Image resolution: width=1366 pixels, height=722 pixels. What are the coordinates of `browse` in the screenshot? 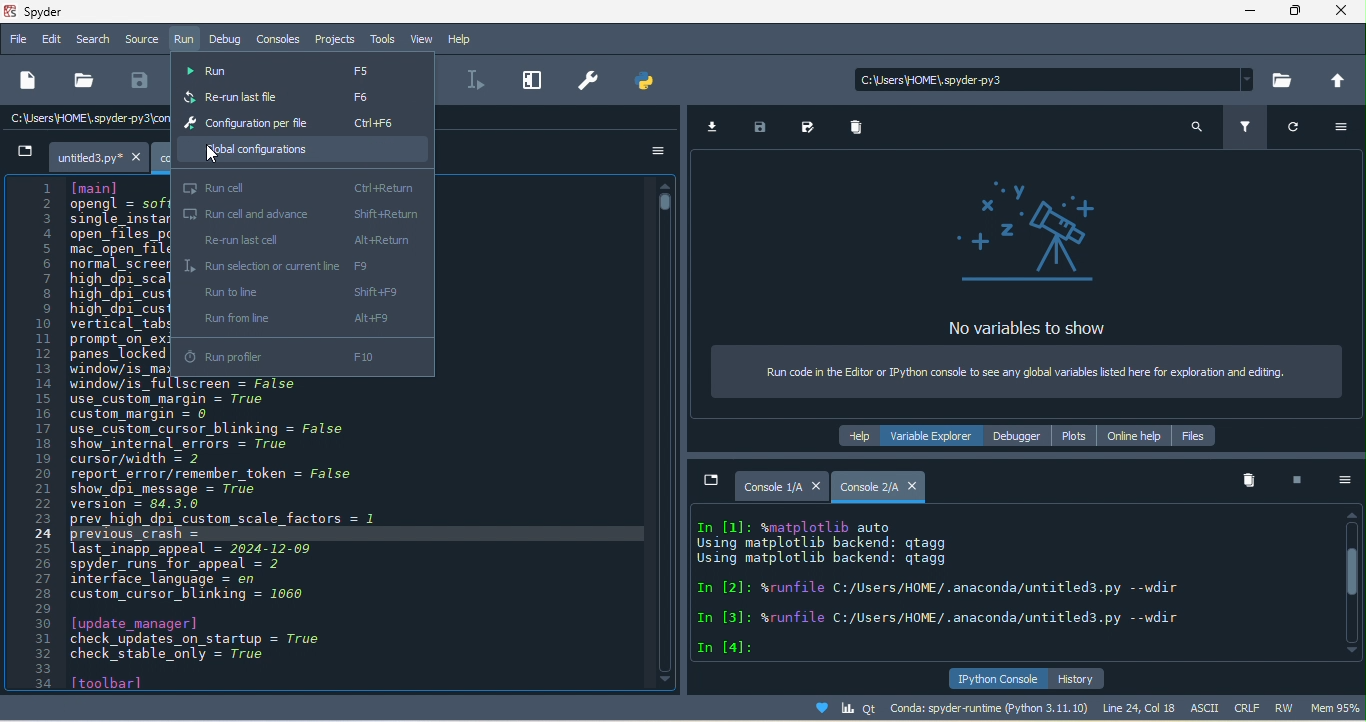 It's located at (1281, 79).